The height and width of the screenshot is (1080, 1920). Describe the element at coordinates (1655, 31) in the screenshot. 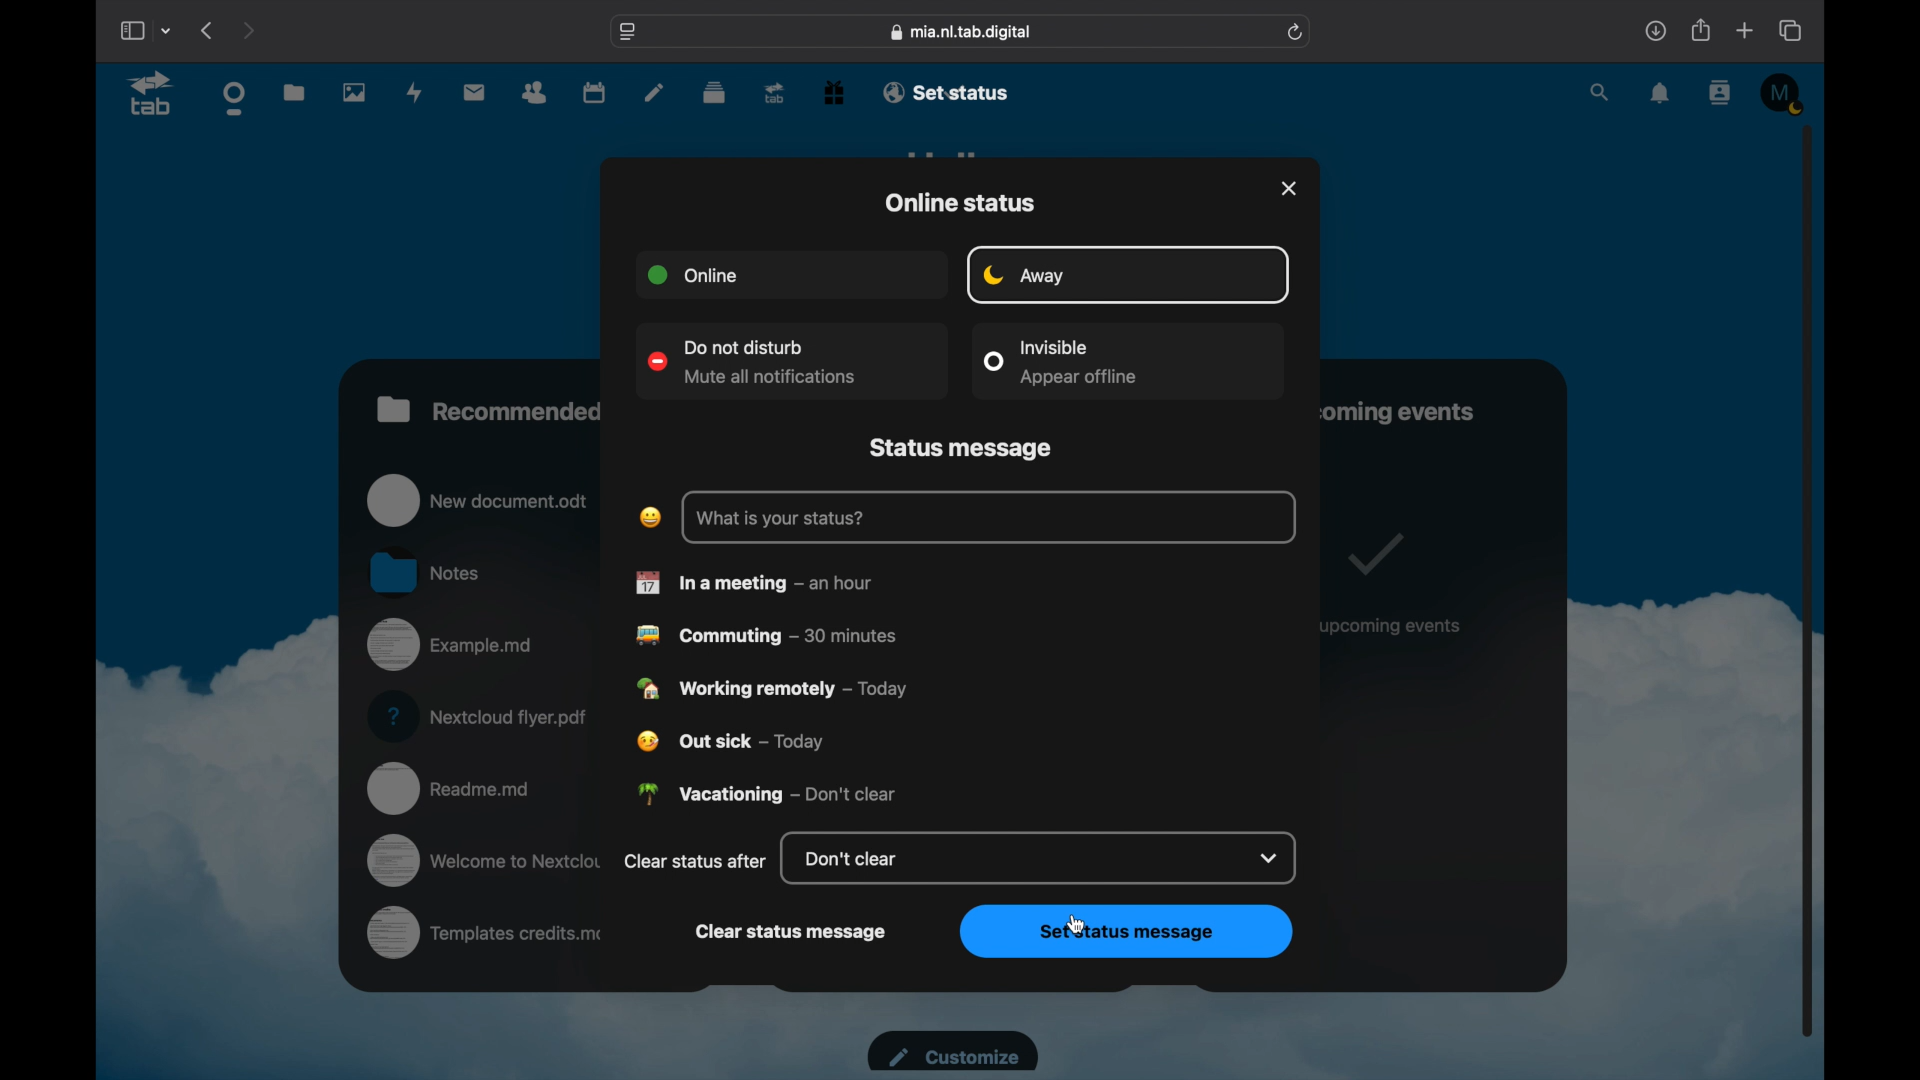

I see `downloads` at that location.